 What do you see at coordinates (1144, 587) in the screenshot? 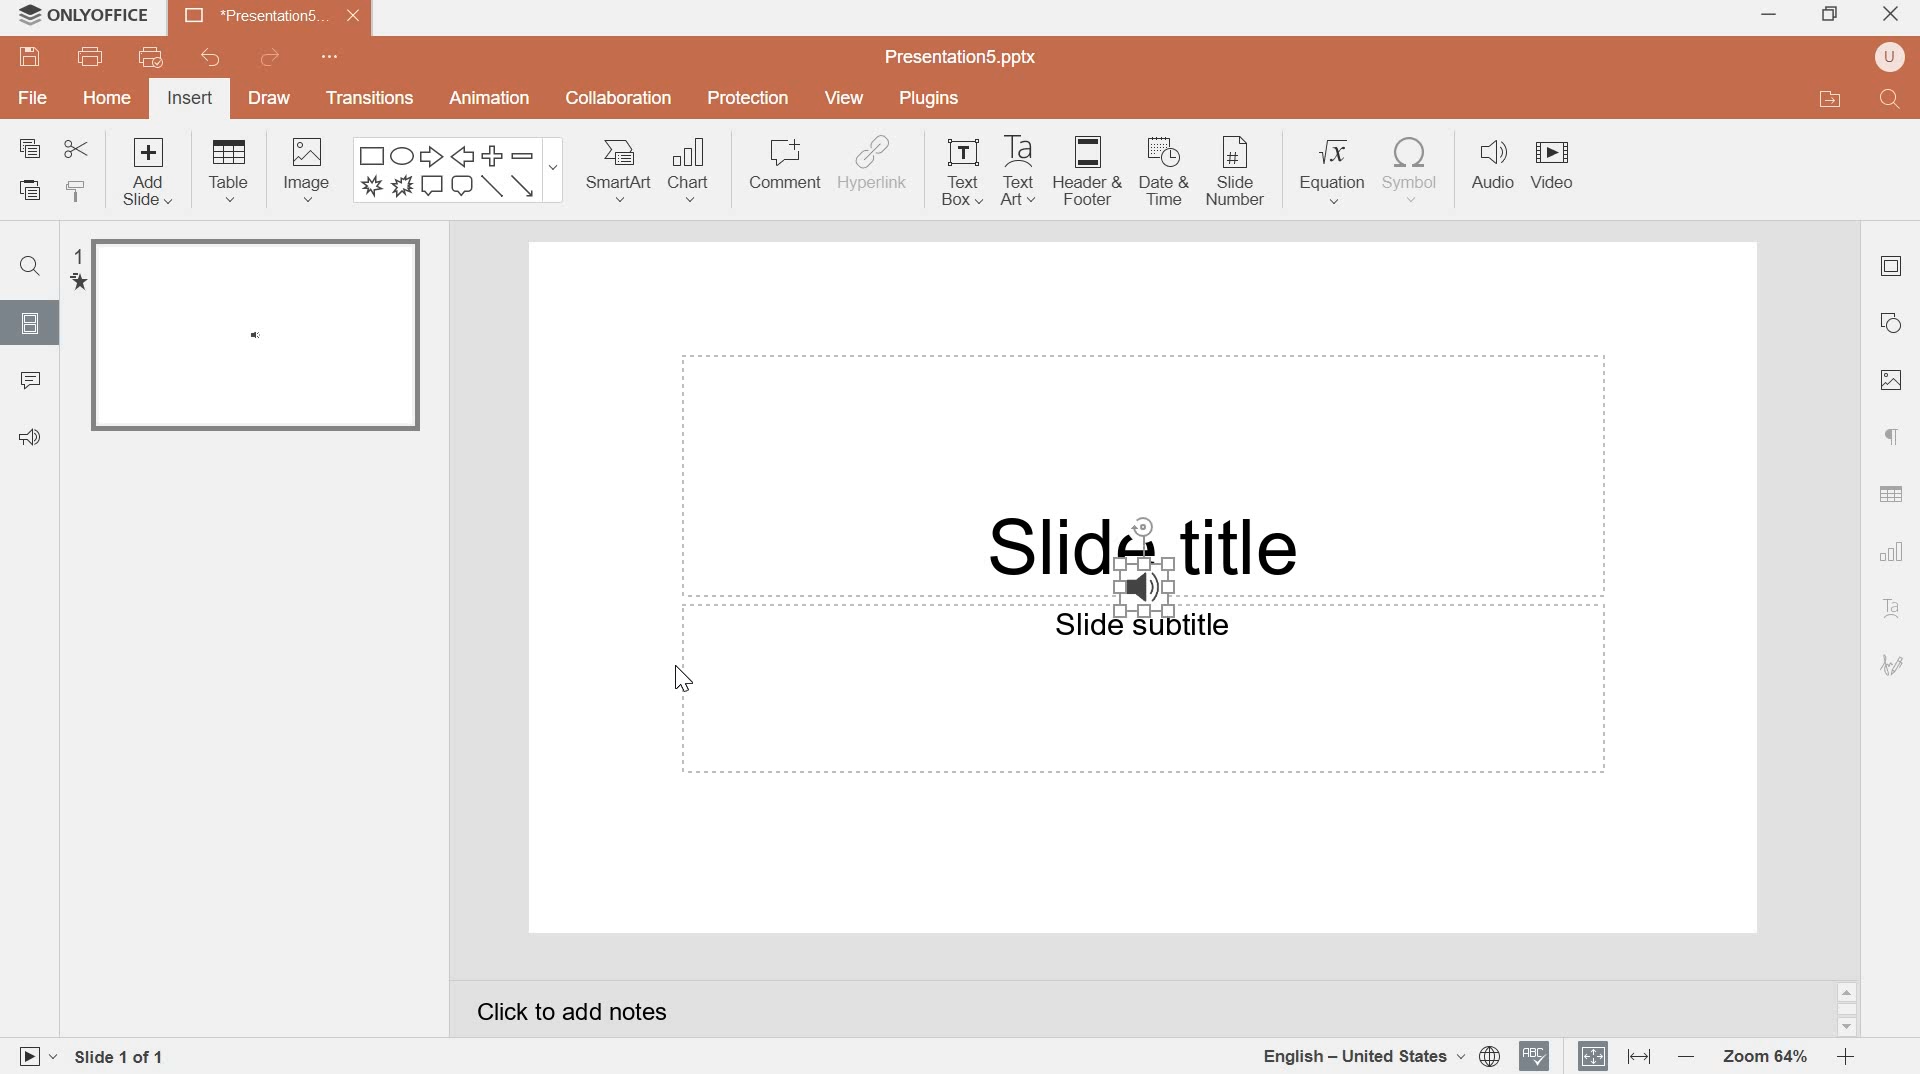
I see `audio` at bounding box center [1144, 587].